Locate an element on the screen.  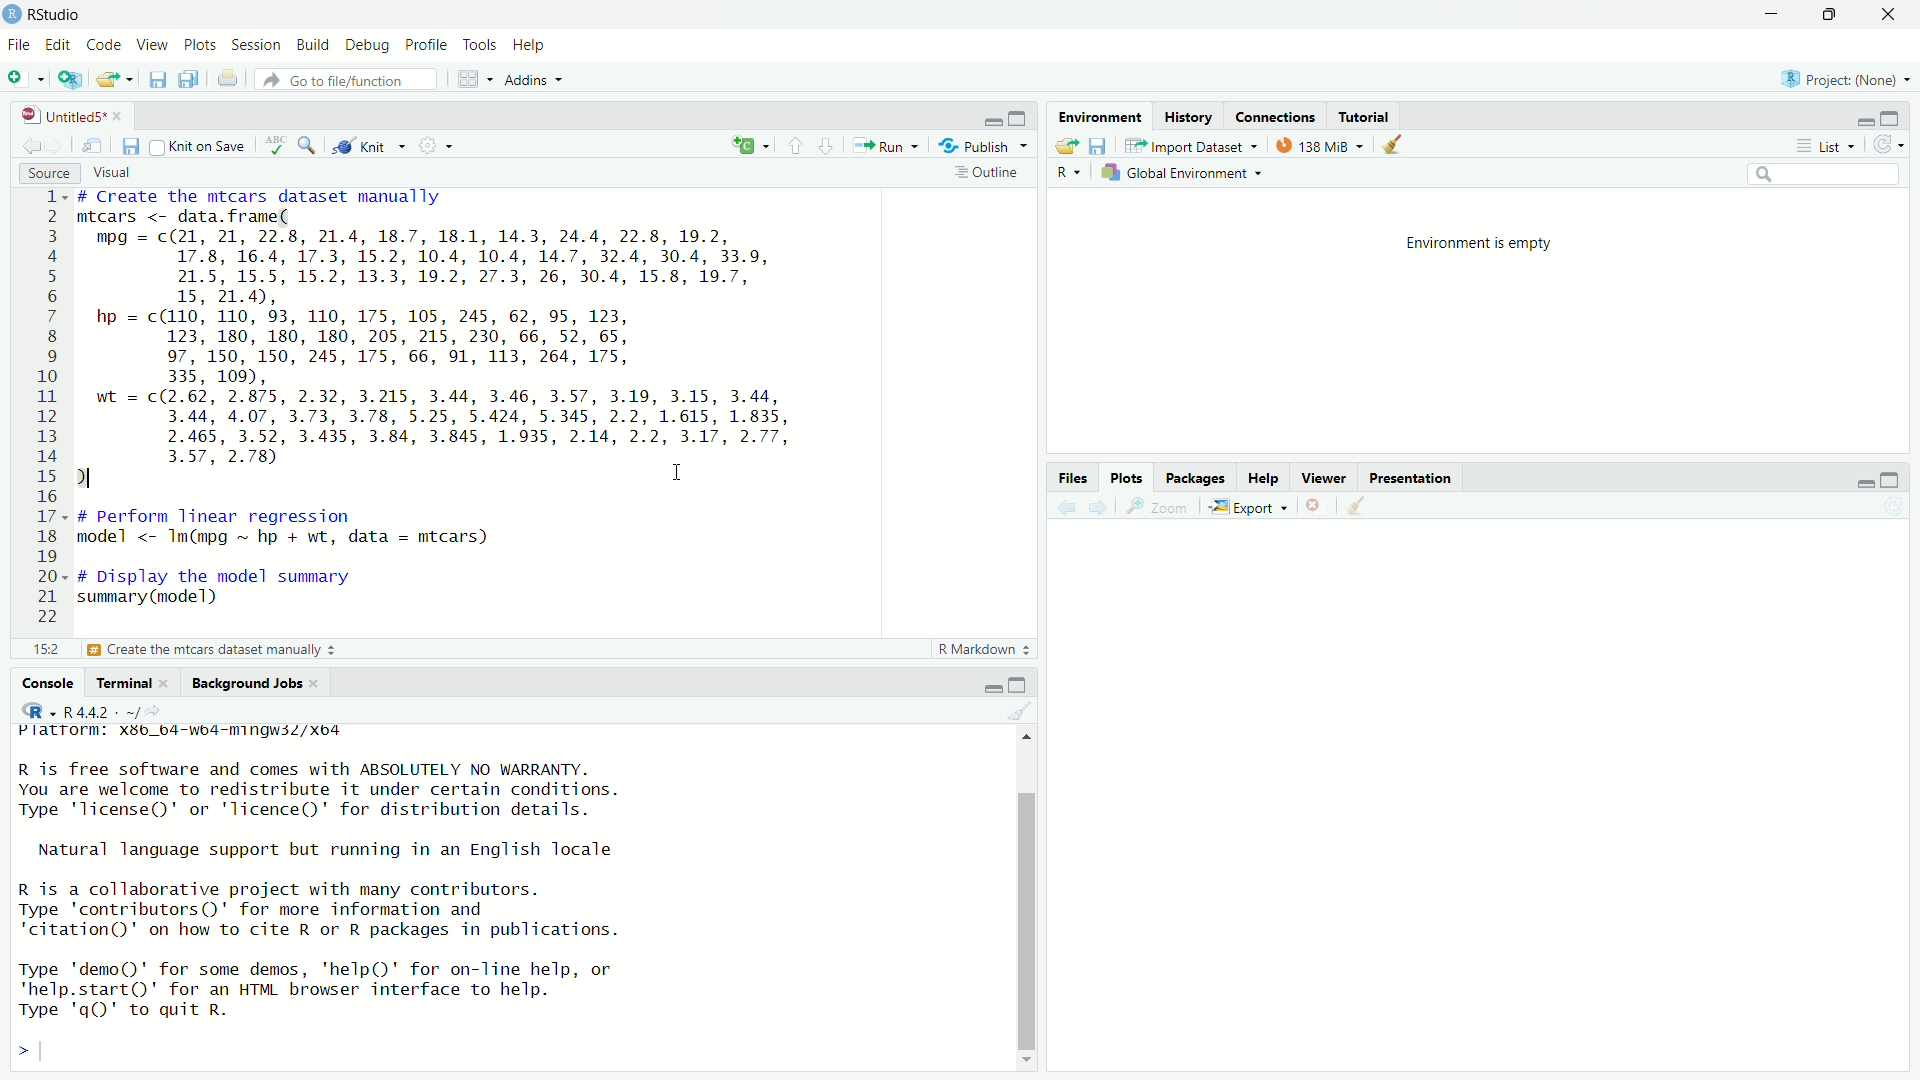
edit is located at coordinates (57, 45).